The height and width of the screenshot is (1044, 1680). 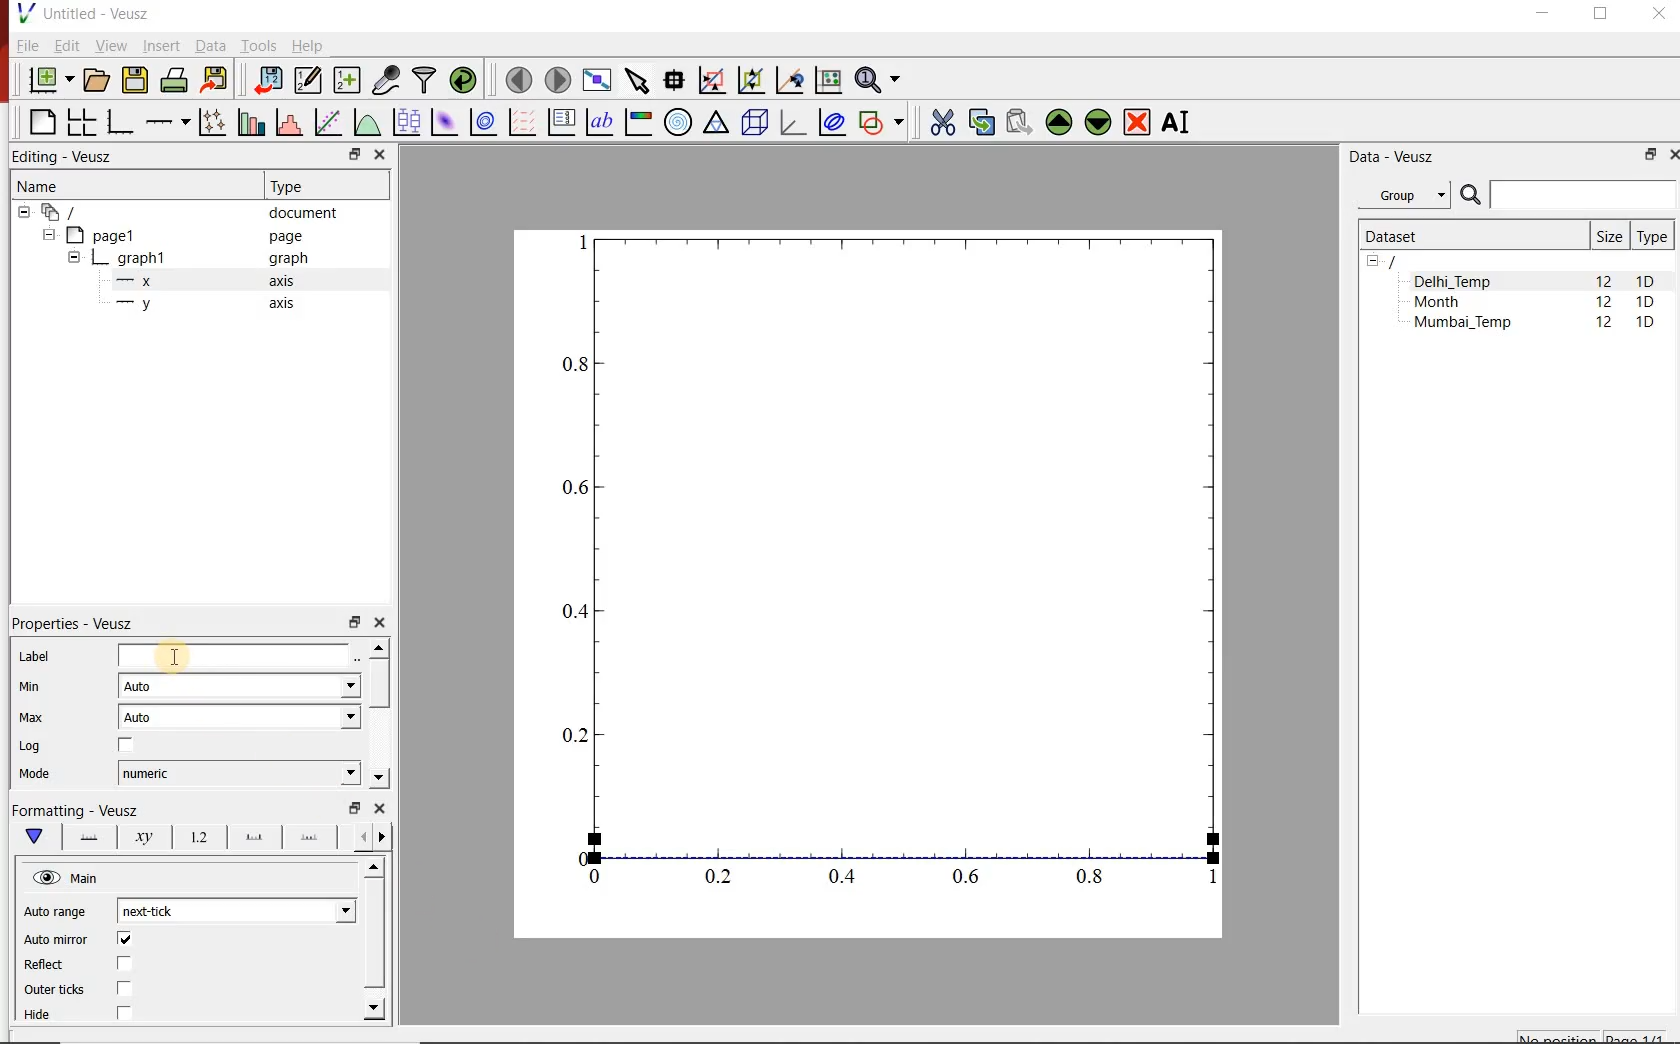 I want to click on Data - Veusz, so click(x=1395, y=157).